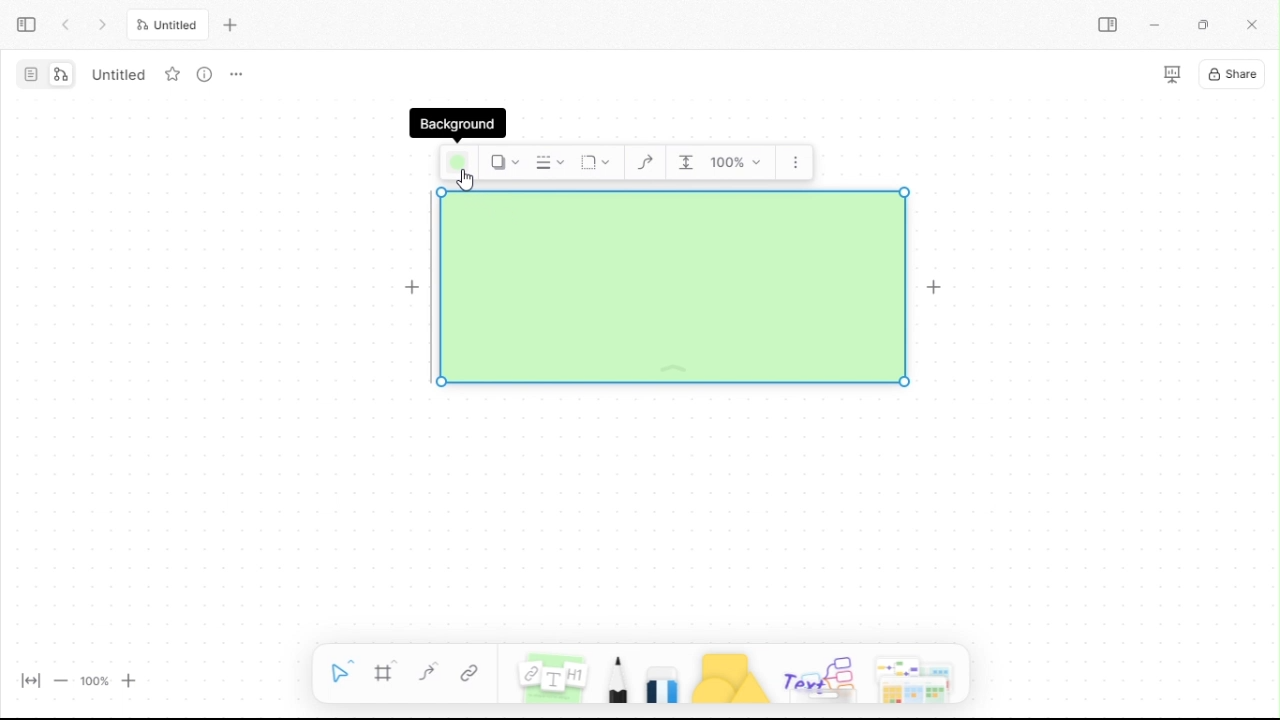 This screenshot has height=720, width=1280. I want to click on pencil, so click(615, 676).